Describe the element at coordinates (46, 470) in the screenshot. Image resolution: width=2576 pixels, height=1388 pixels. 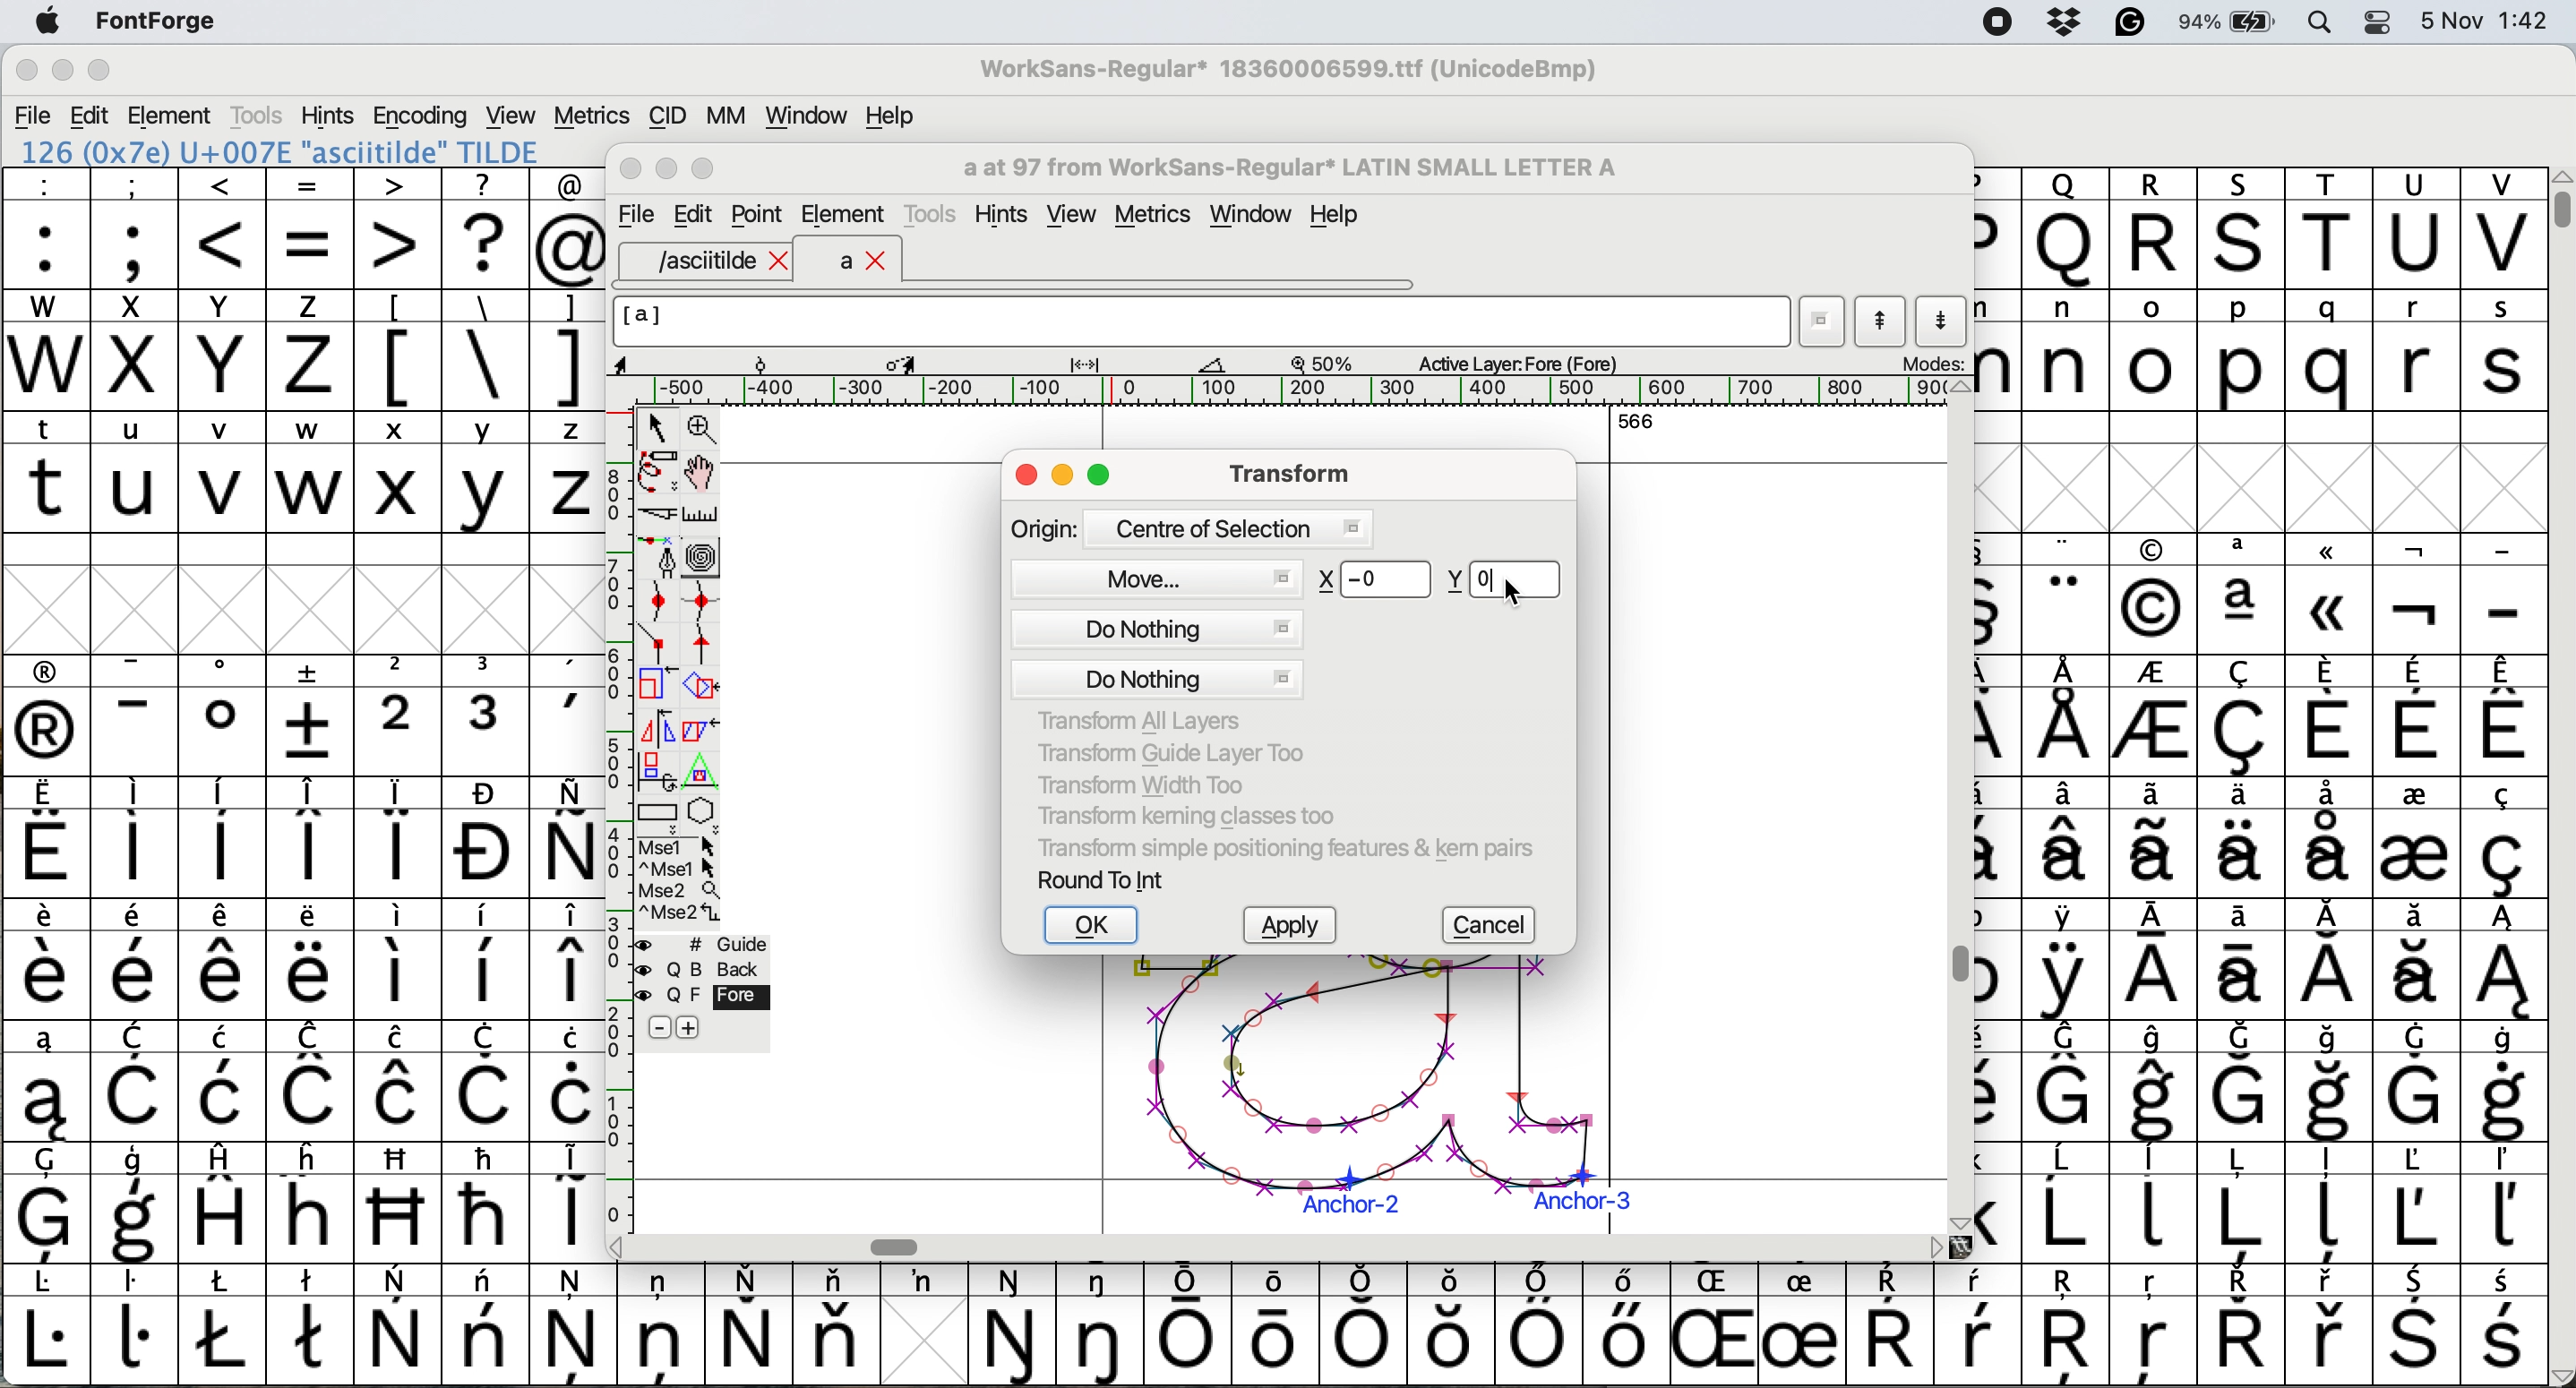
I see `t` at that location.